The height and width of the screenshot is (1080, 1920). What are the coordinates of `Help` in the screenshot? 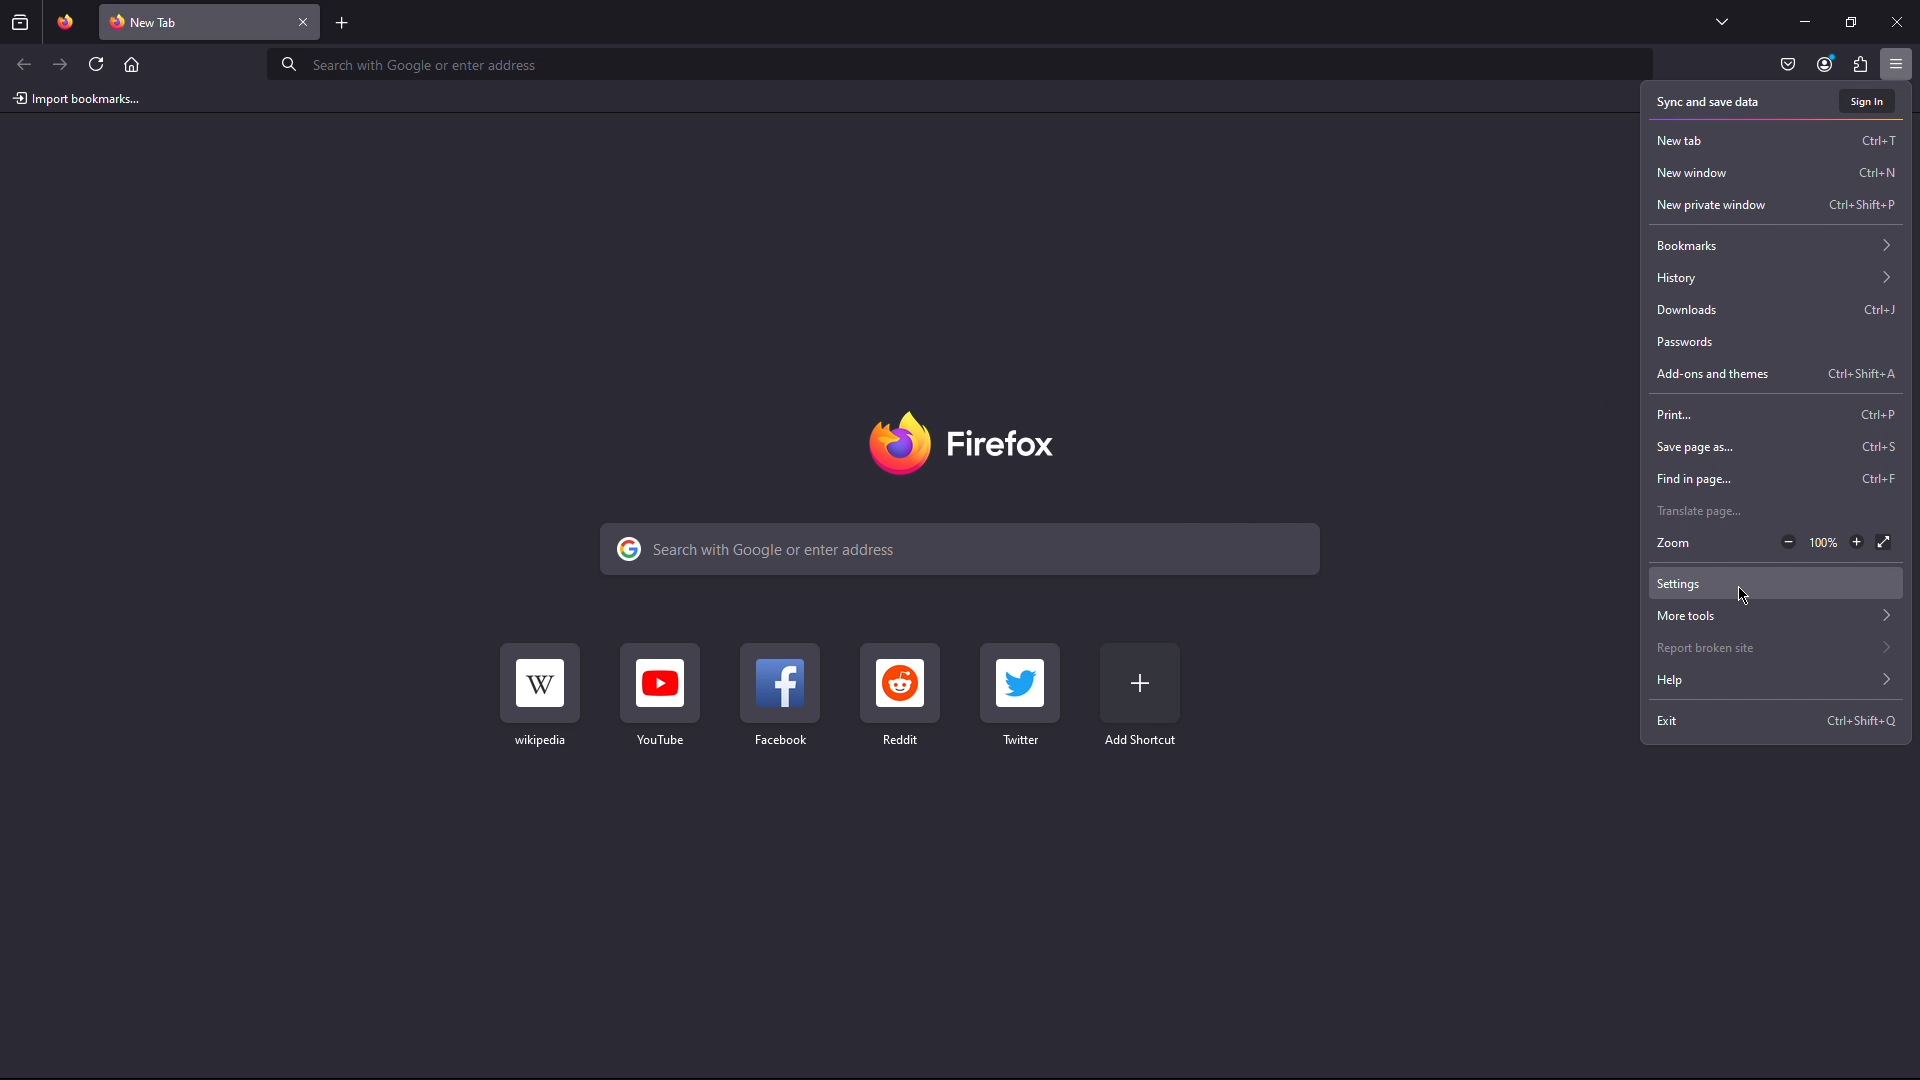 It's located at (3864, 1552).